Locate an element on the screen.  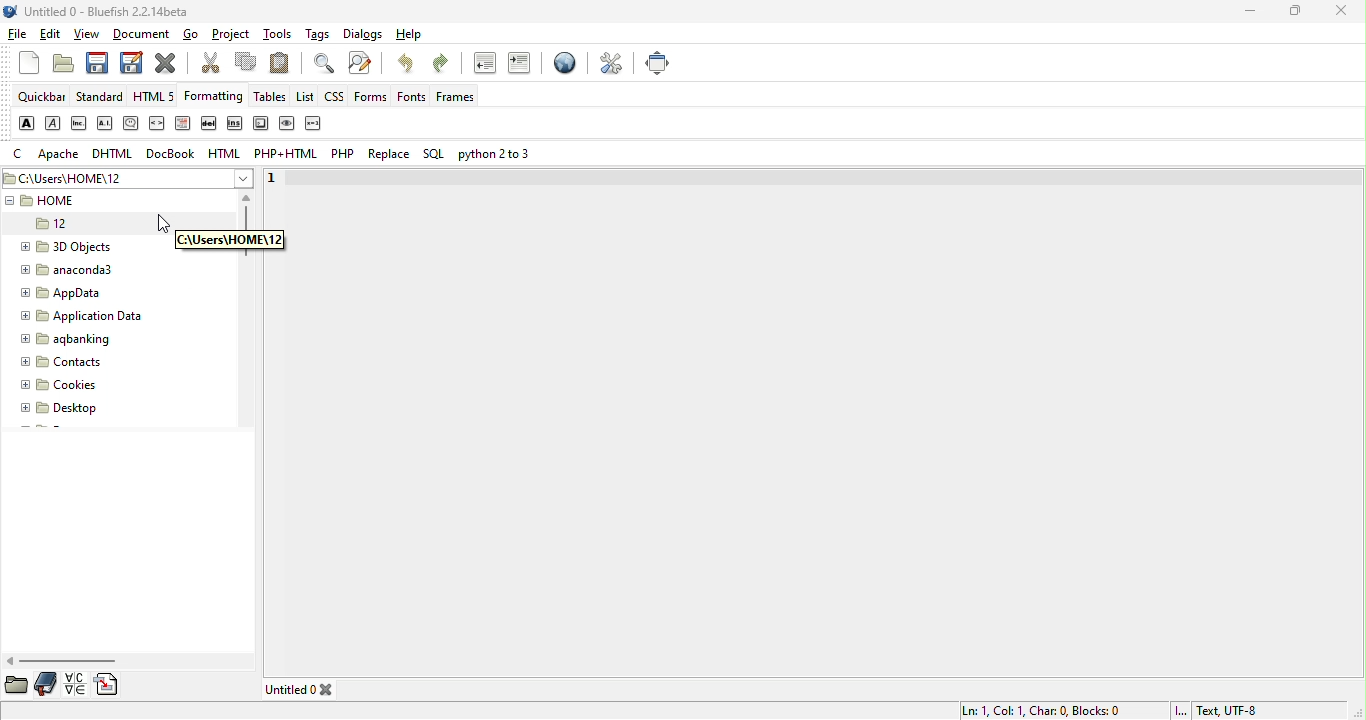
php is located at coordinates (344, 155).